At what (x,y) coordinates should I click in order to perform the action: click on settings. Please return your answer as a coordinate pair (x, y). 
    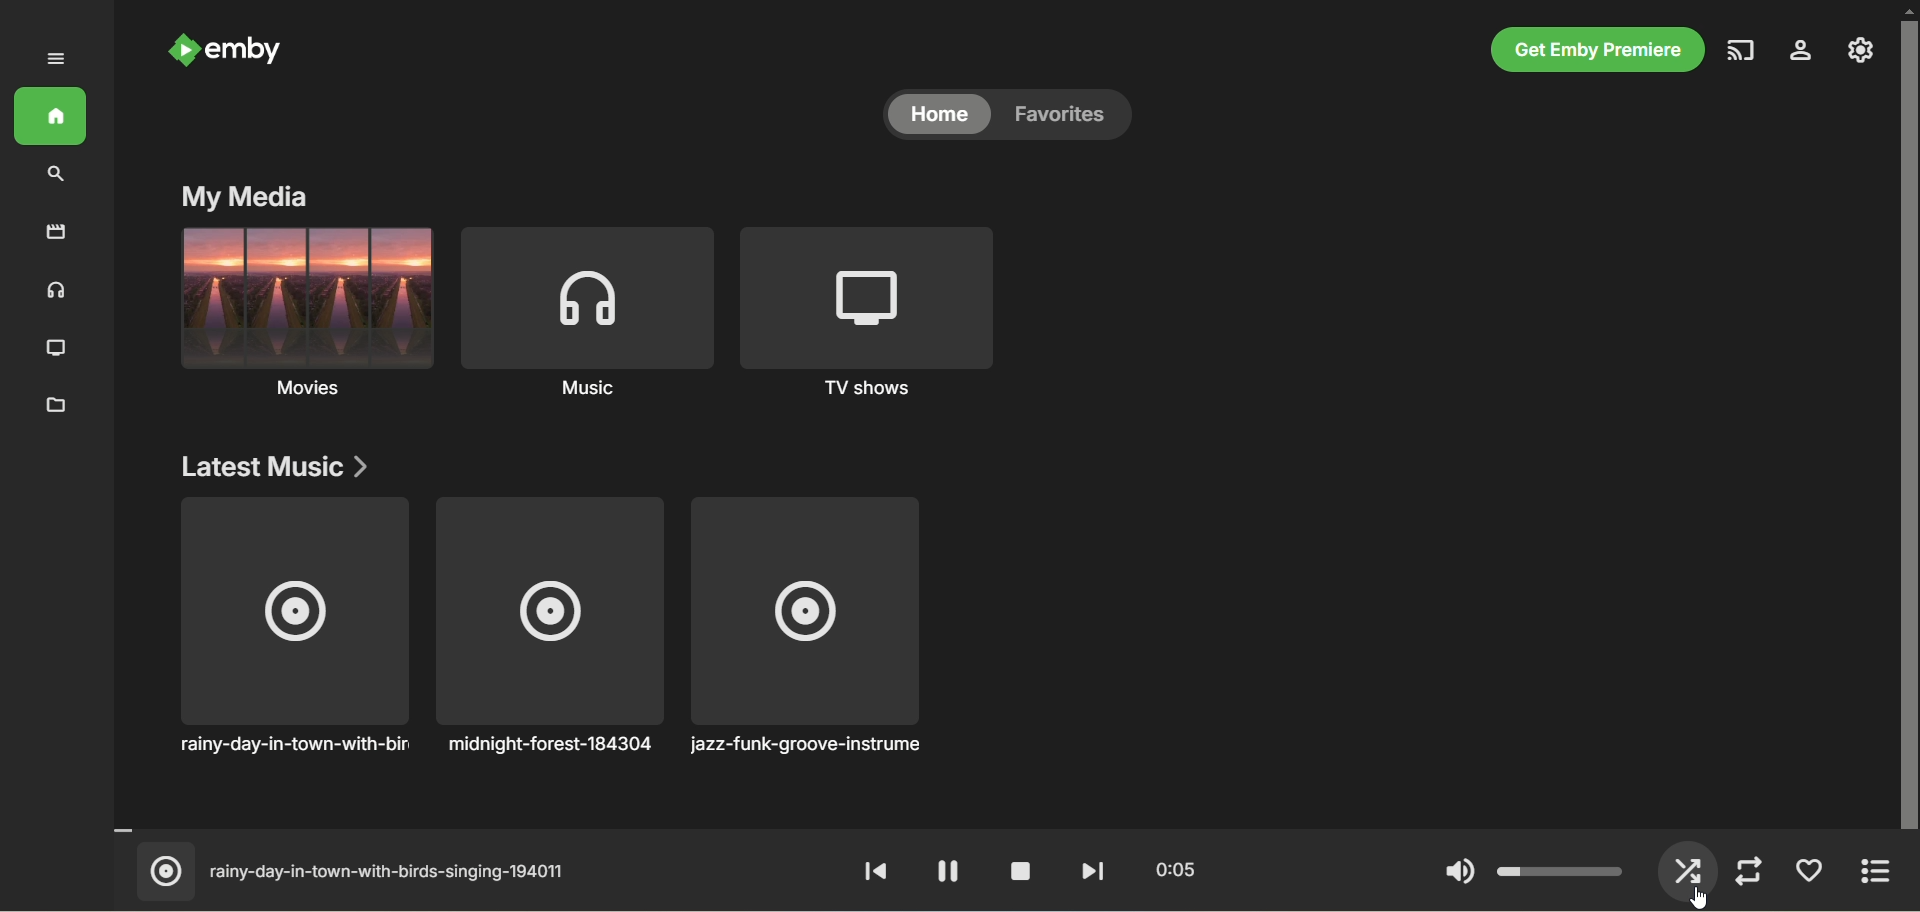
    Looking at the image, I should click on (1803, 53).